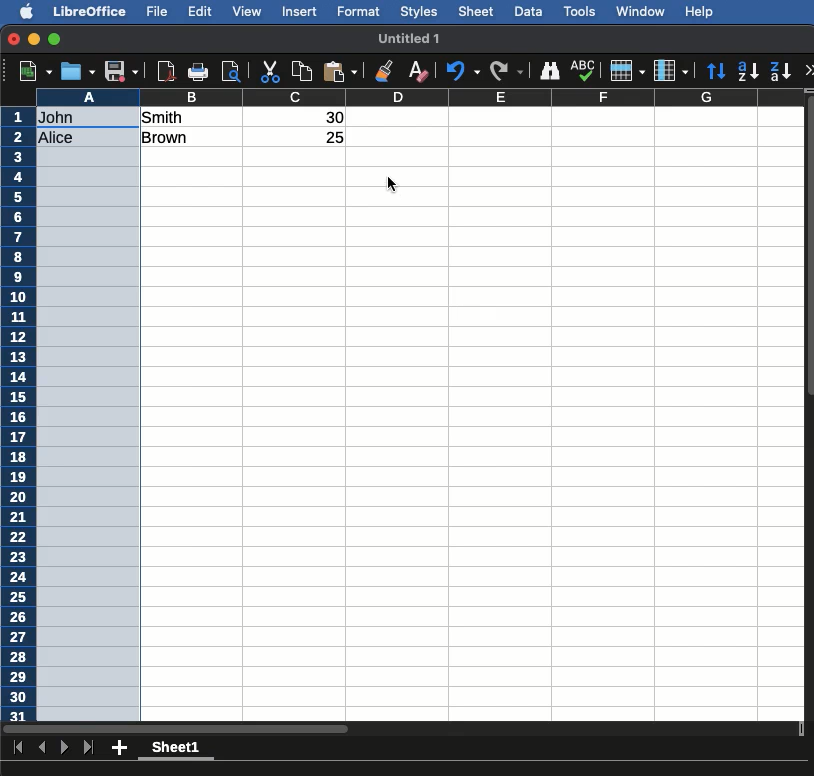 The height and width of the screenshot is (776, 814). What do you see at coordinates (89, 12) in the screenshot?
I see `Libreoffice` at bounding box center [89, 12].